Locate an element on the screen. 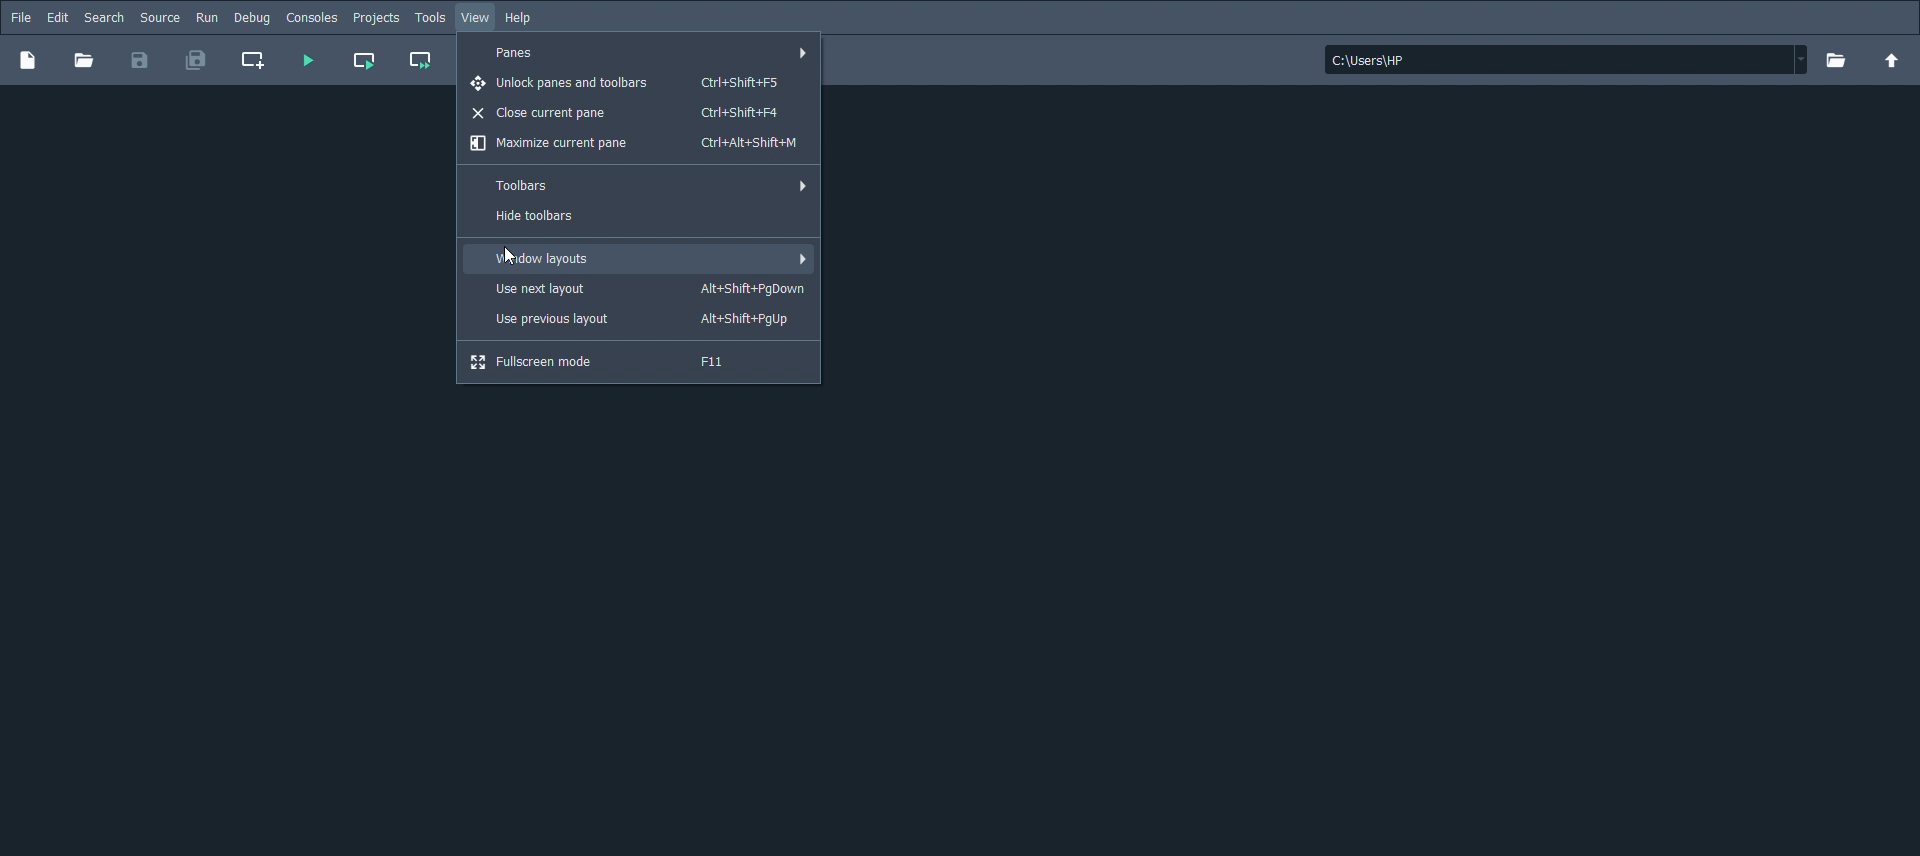 This screenshot has width=1920, height=856. Use previous layout is located at coordinates (644, 320).